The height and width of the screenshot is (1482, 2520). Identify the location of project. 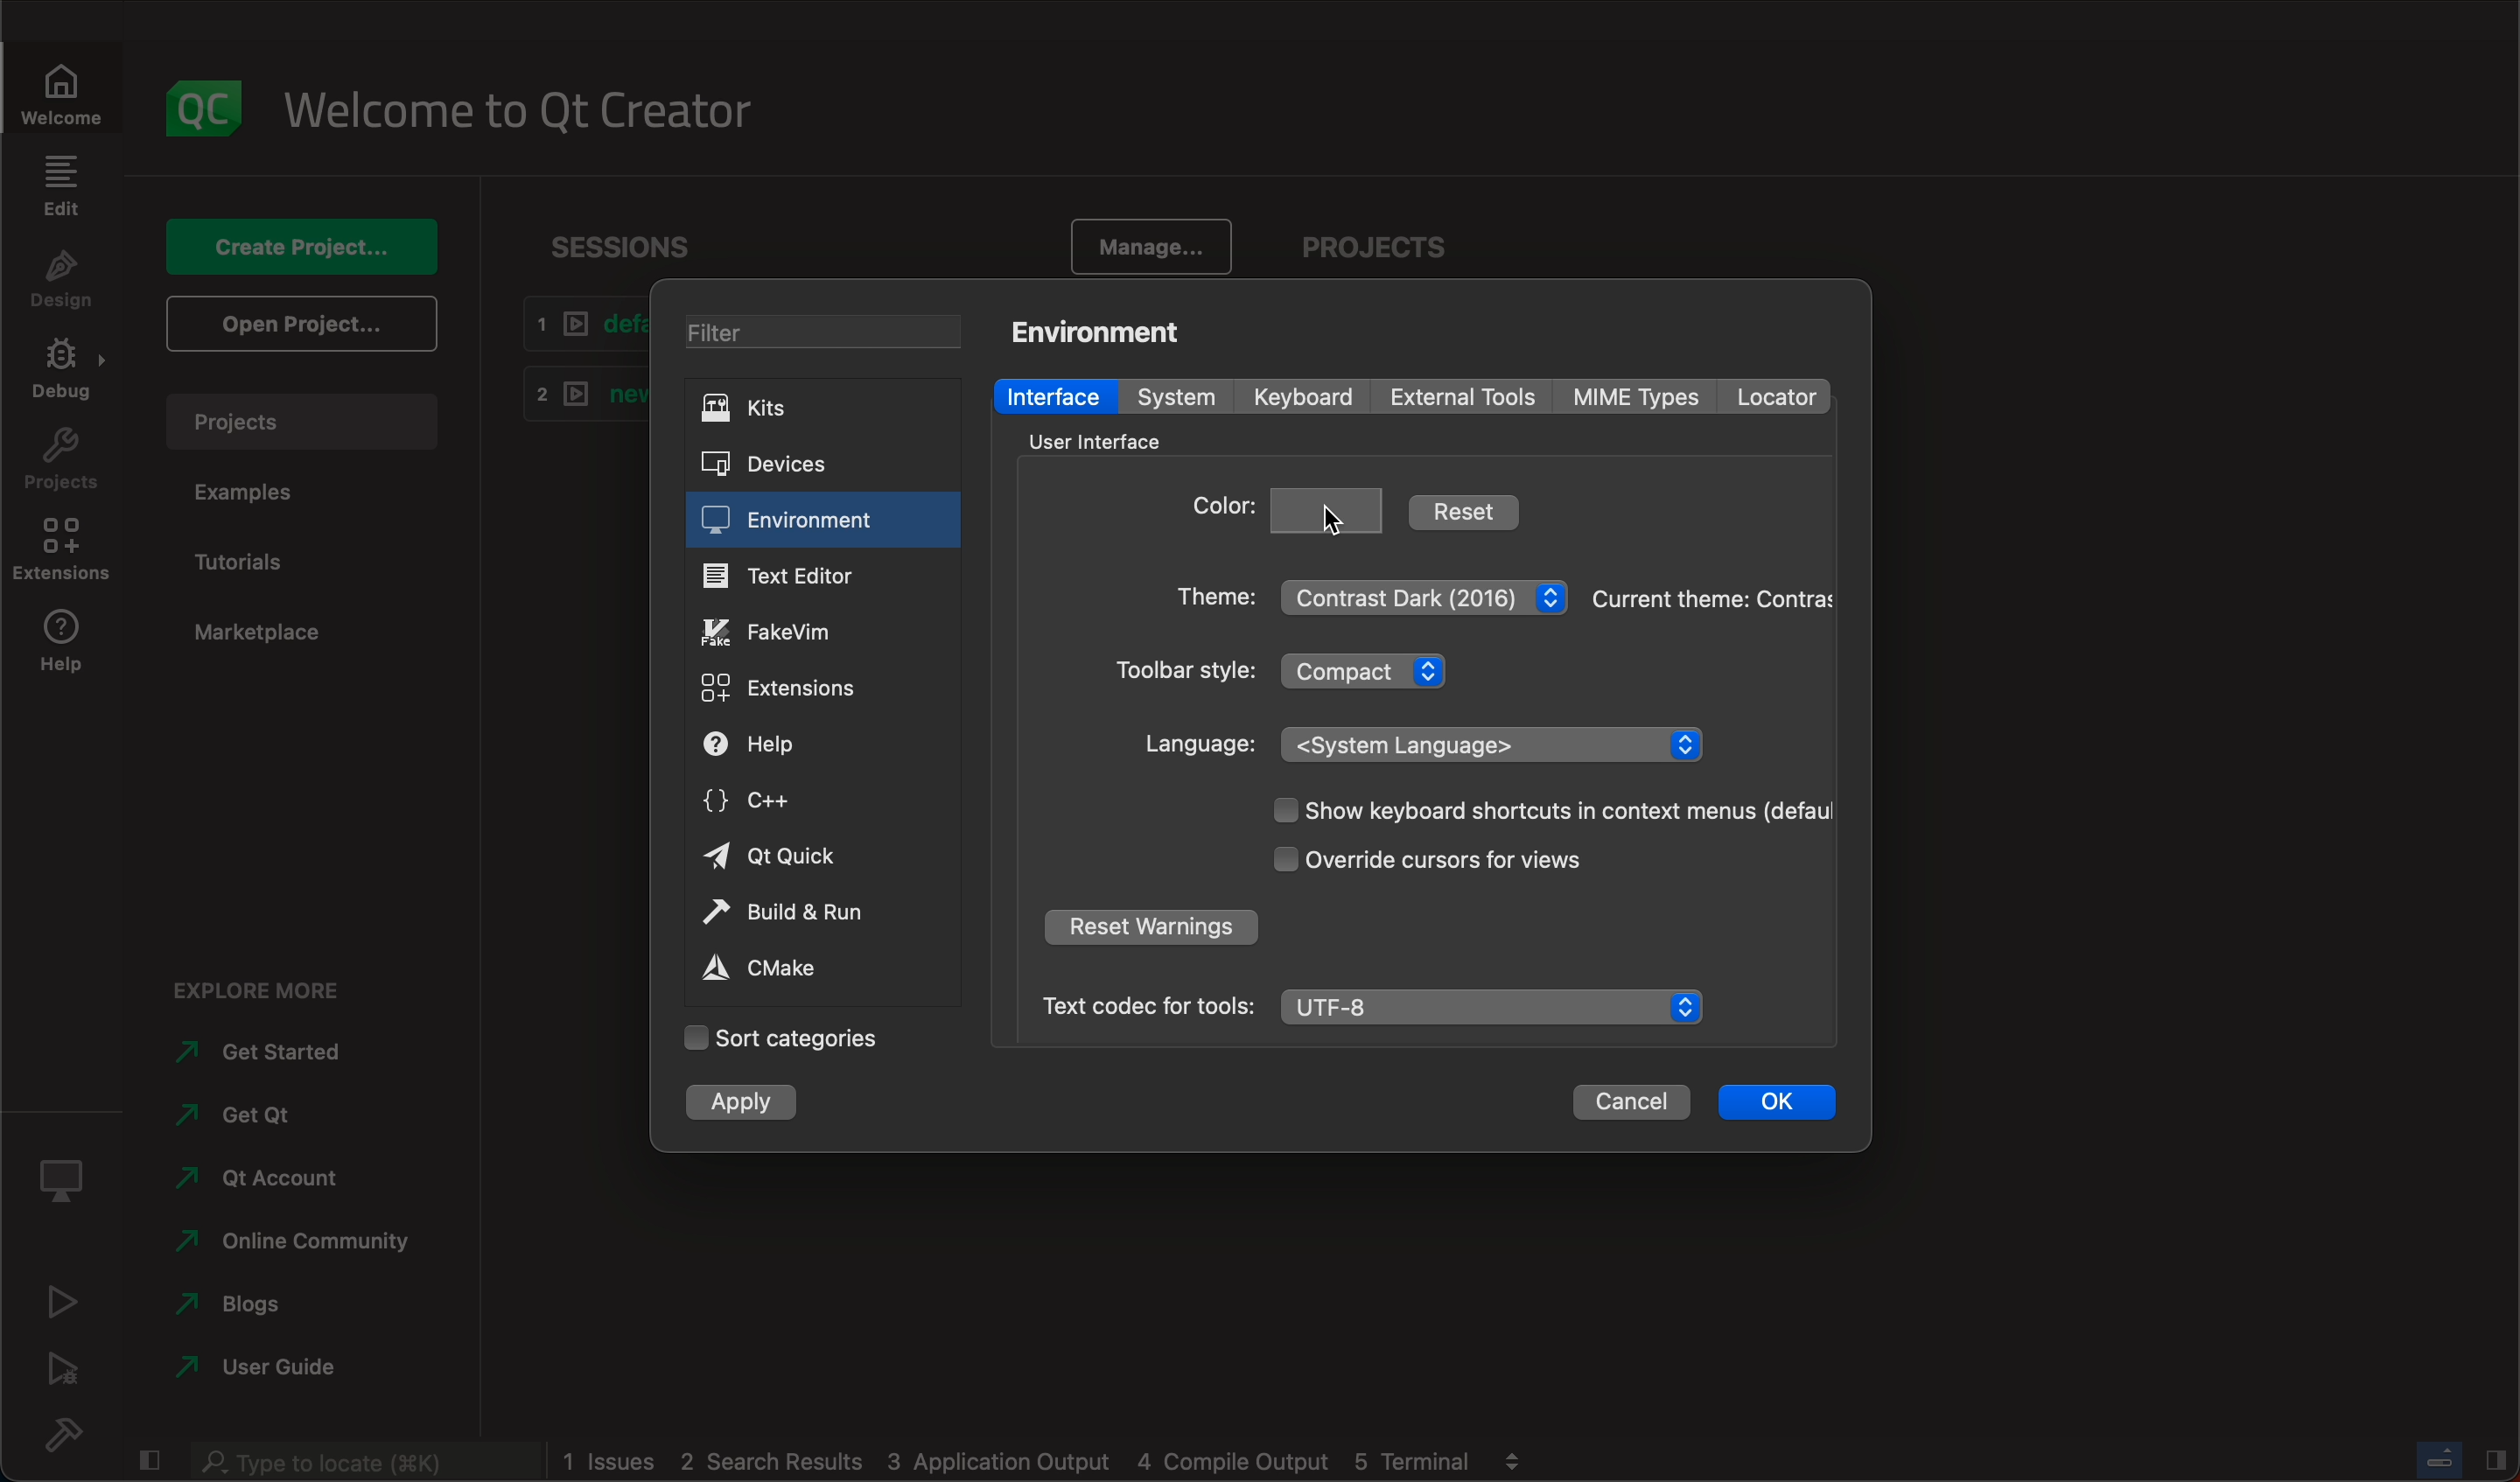
(64, 465).